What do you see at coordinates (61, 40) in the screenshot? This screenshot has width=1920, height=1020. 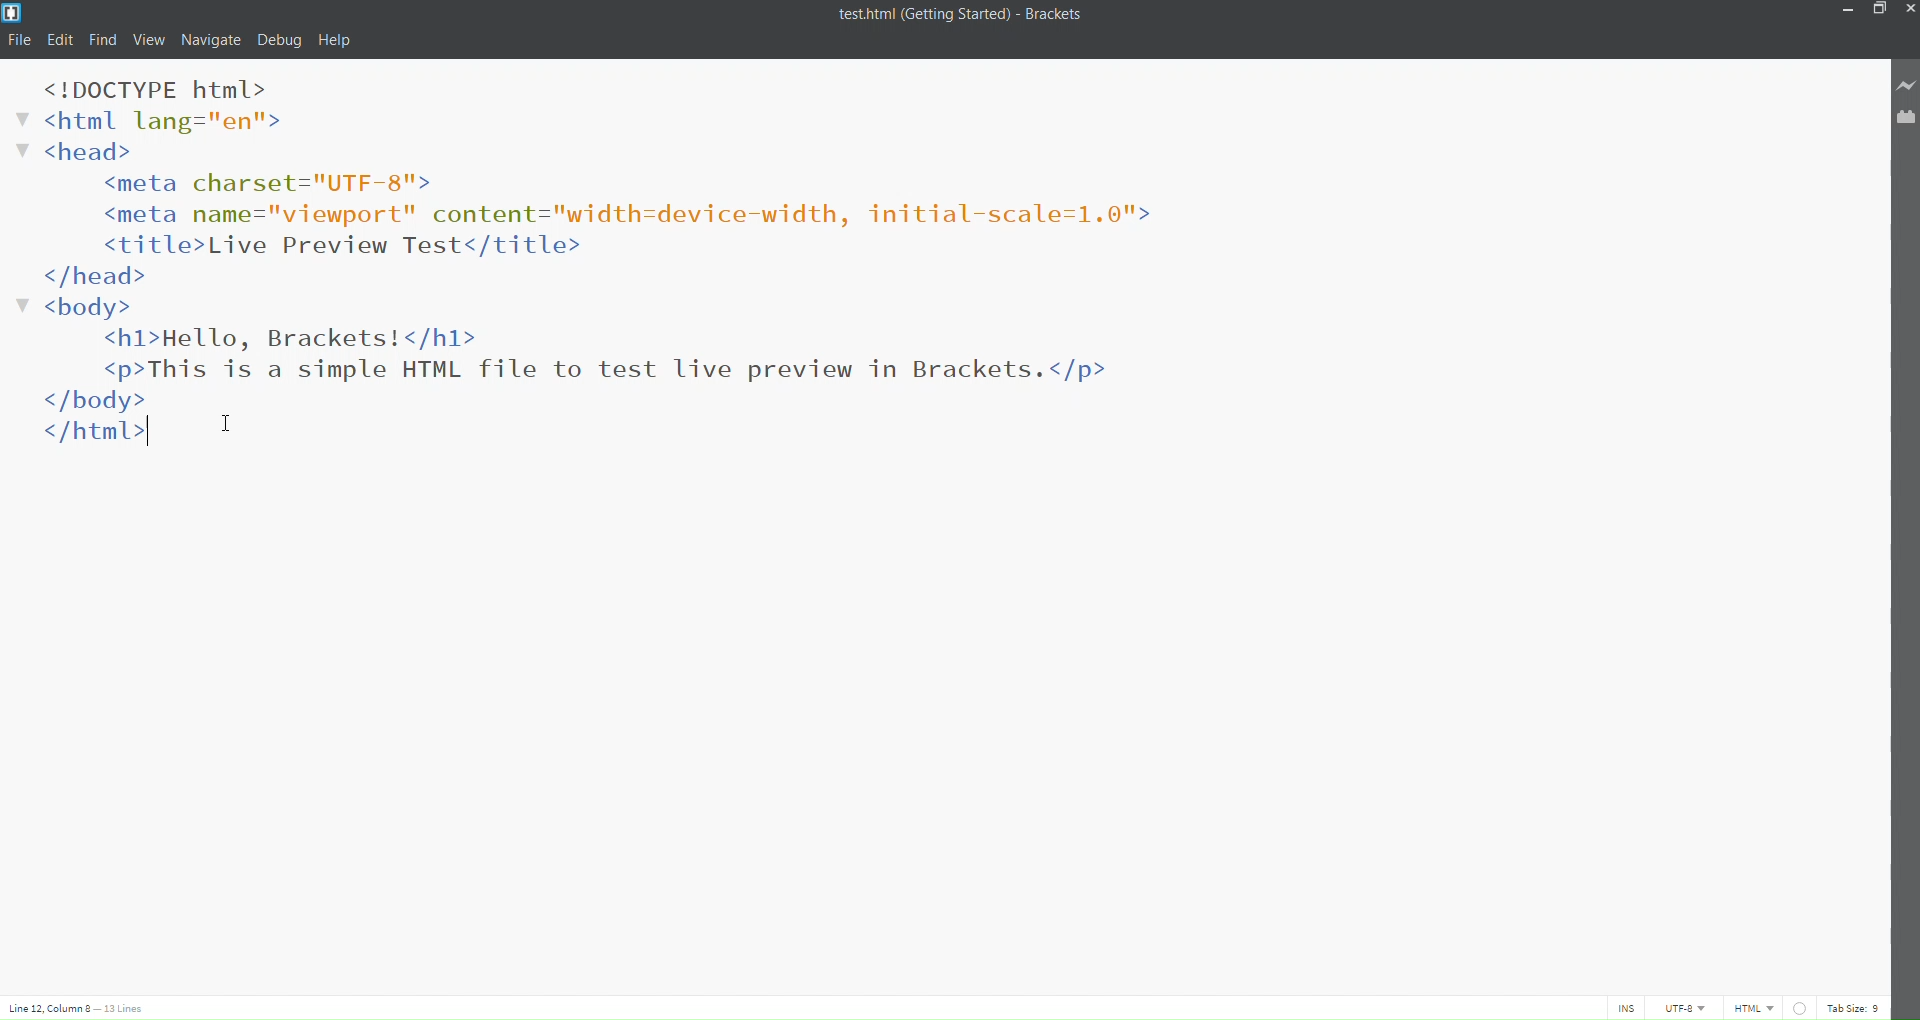 I see `Edit` at bounding box center [61, 40].